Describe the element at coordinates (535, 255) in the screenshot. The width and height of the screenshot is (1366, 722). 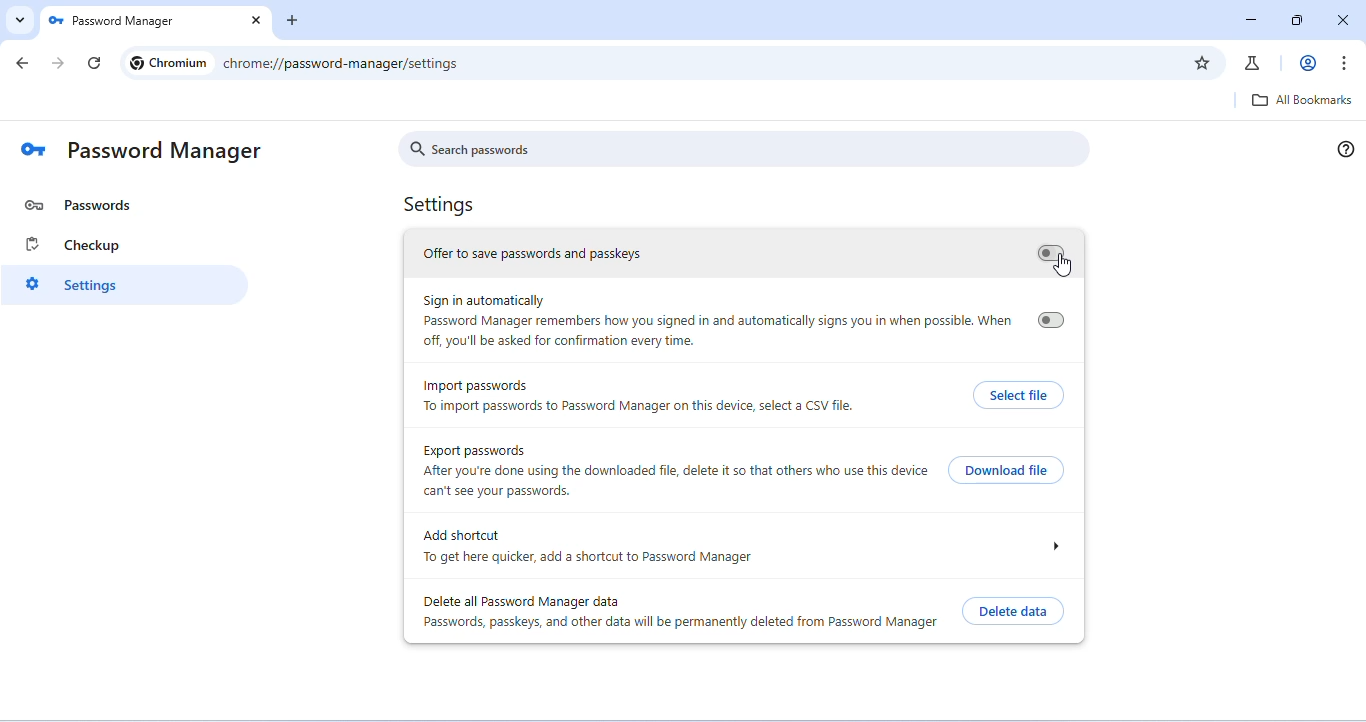
I see `offer to save password and passkeys` at that location.